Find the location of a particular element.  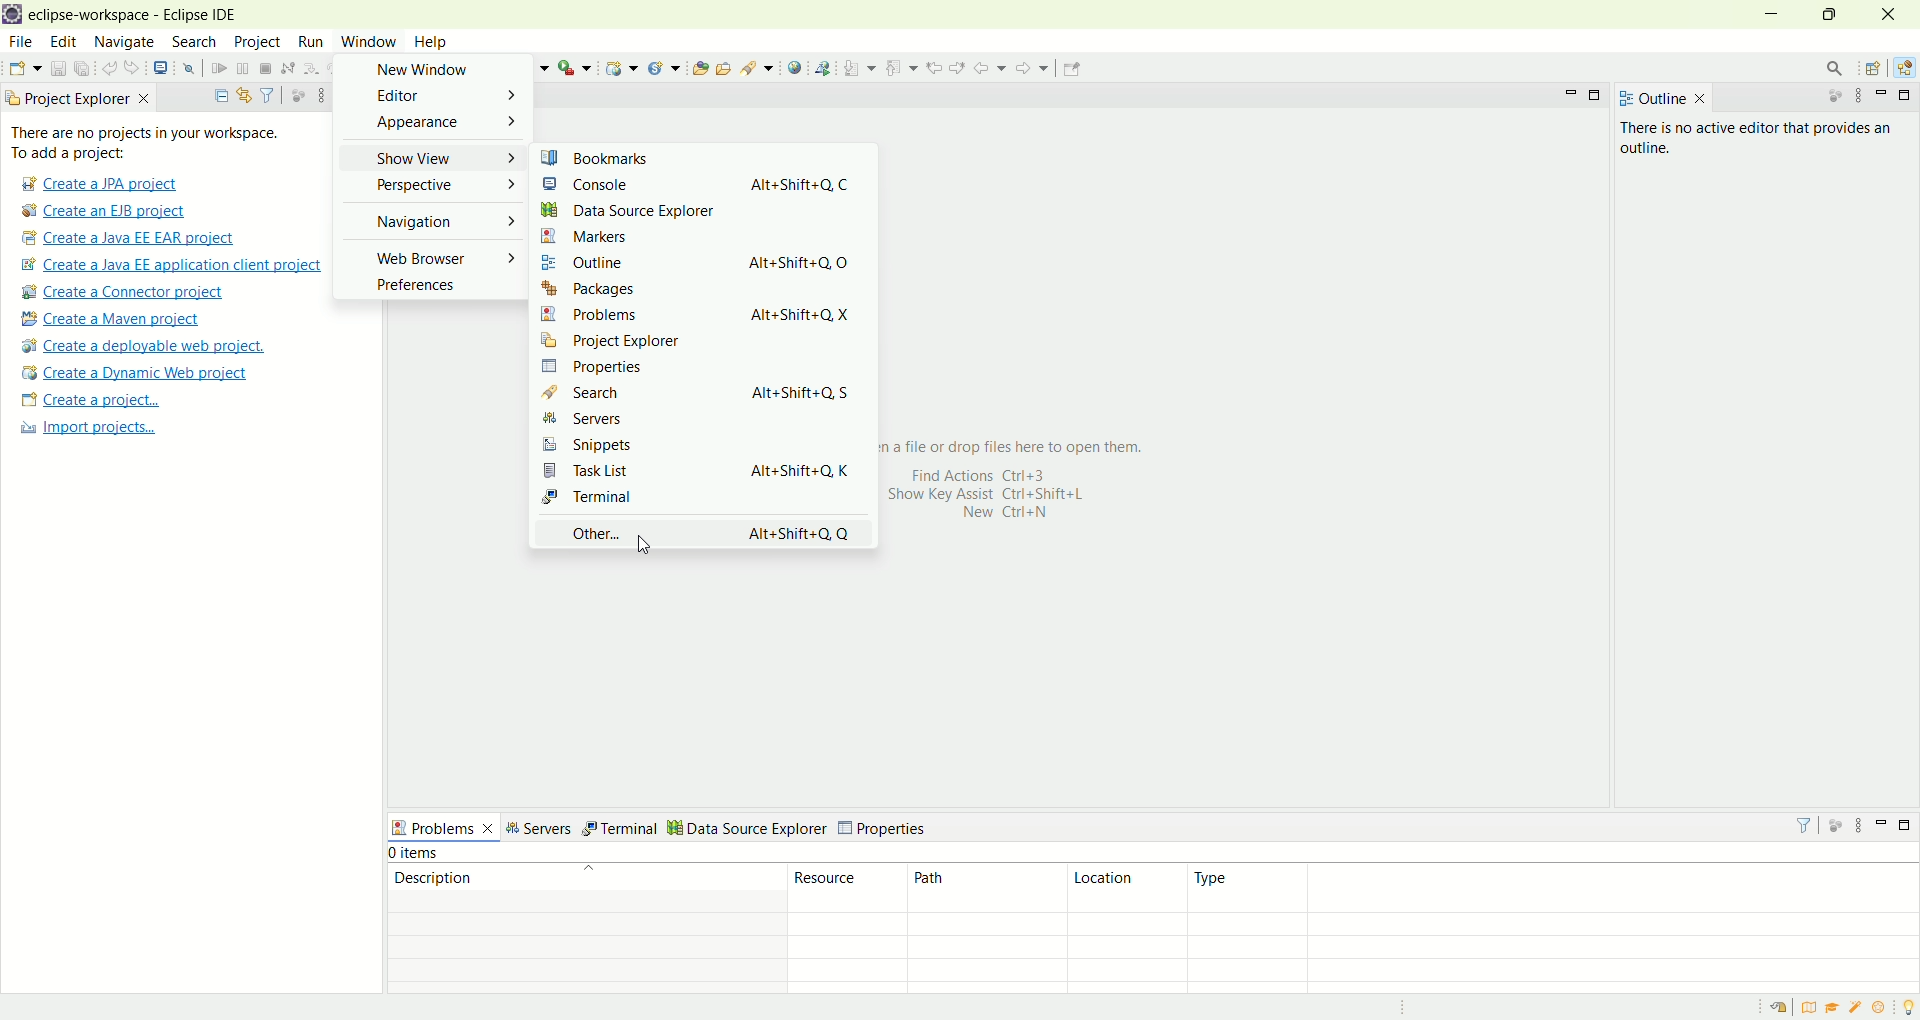

what's new is located at coordinates (1880, 1009).